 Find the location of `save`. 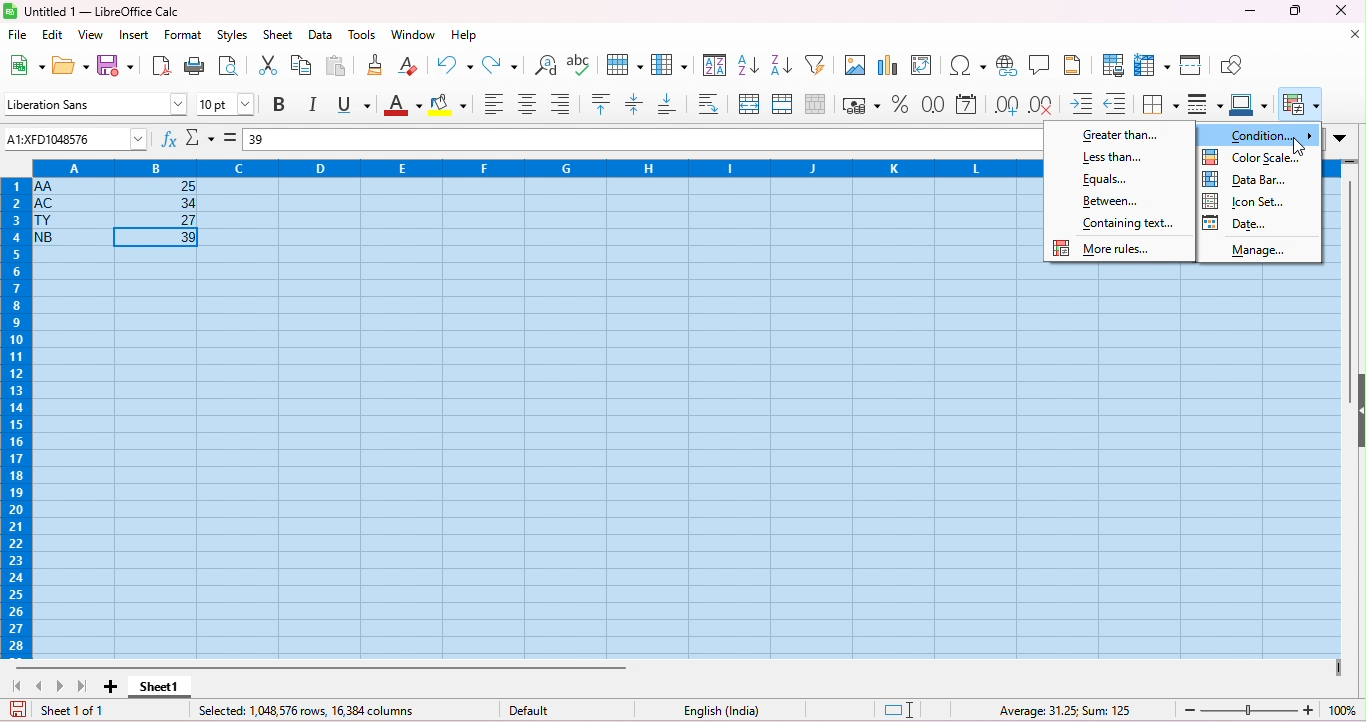

save is located at coordinates (116, 64).